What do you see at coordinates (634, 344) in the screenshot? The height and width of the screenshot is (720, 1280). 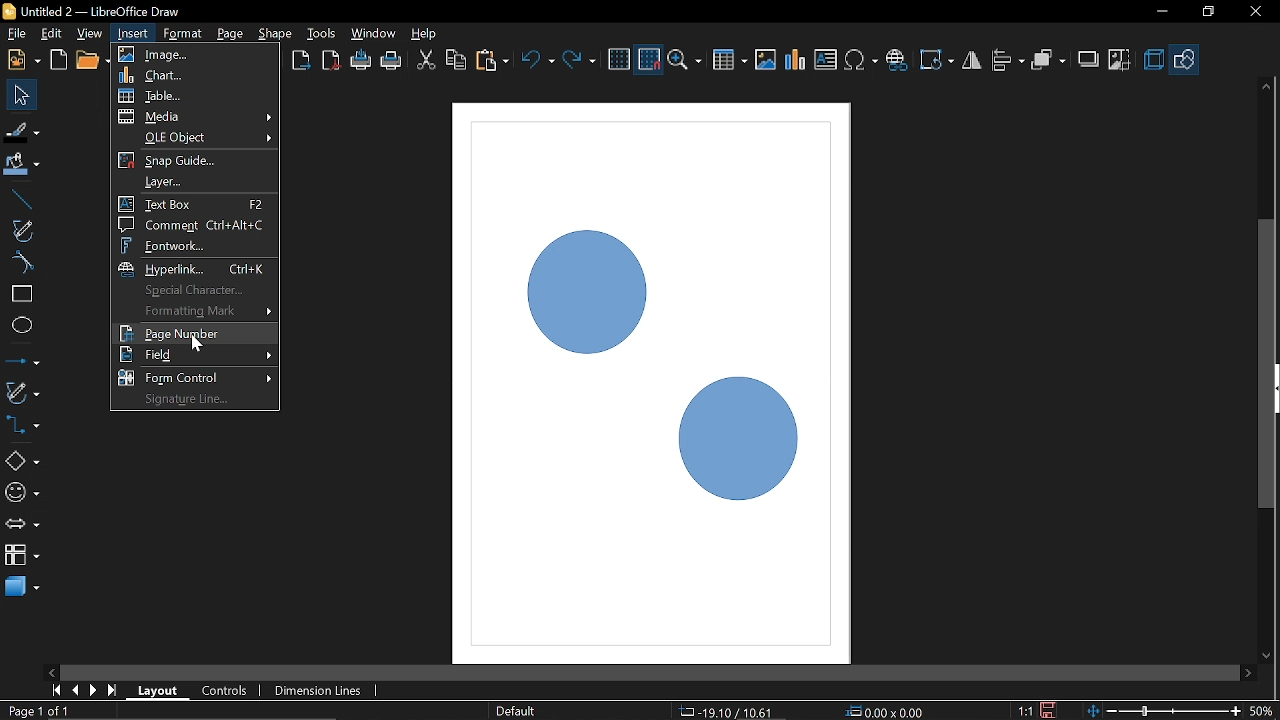 I see `Diagram` at bounding box center [634, 344].